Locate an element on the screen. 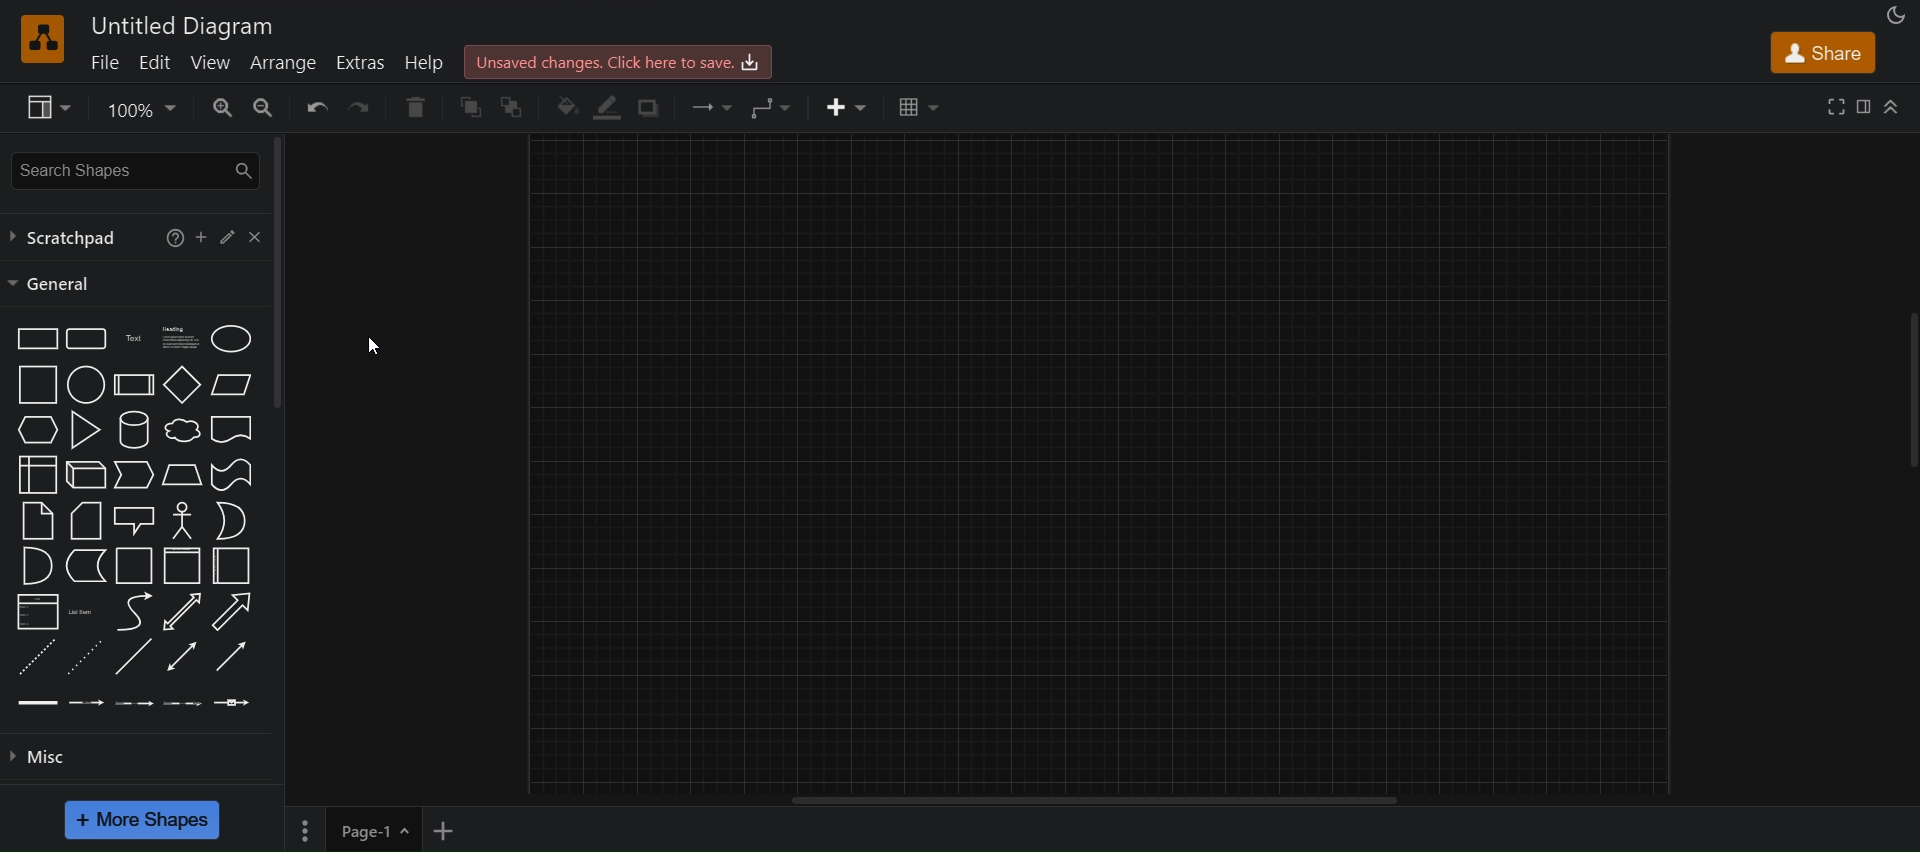 The width and height of the screenshot is (1920, 852). click here to save is located at coordinates (614, 62).